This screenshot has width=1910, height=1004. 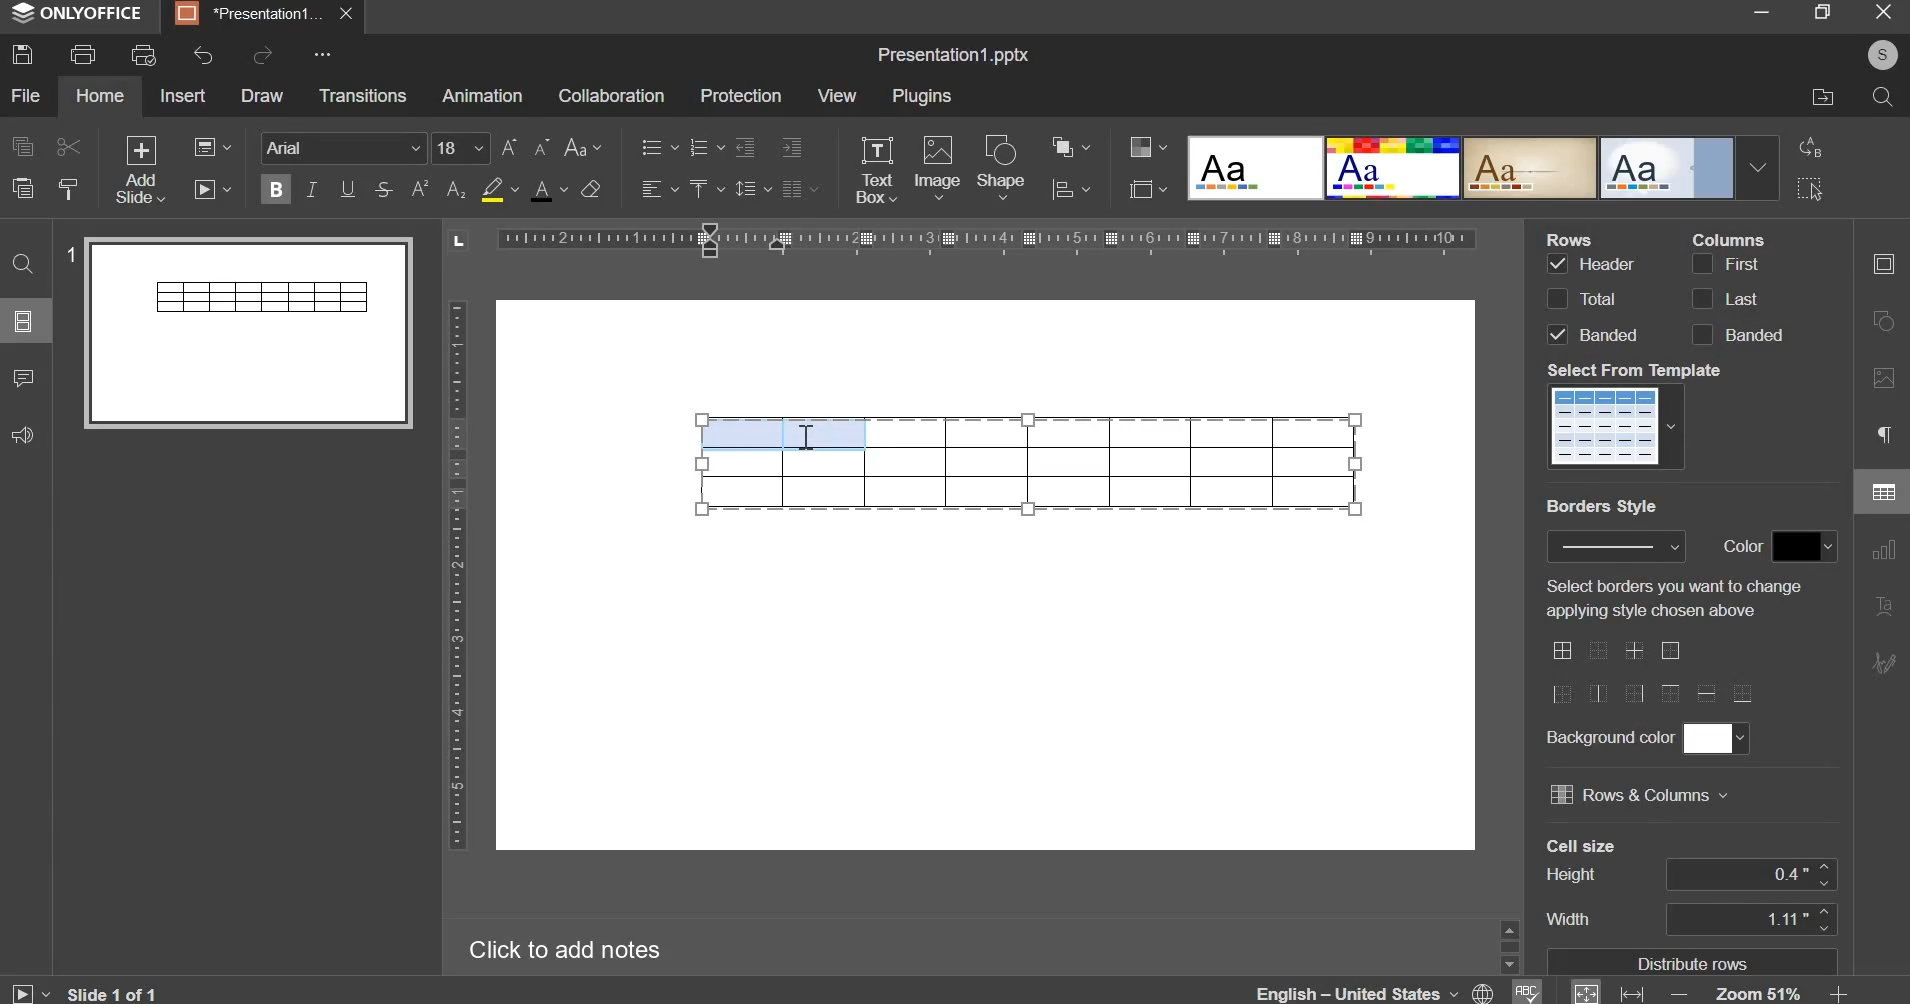 What do you see at coordinates (876, 170) in the screenshot?
I see `text box` at bounding box center [876, 170].